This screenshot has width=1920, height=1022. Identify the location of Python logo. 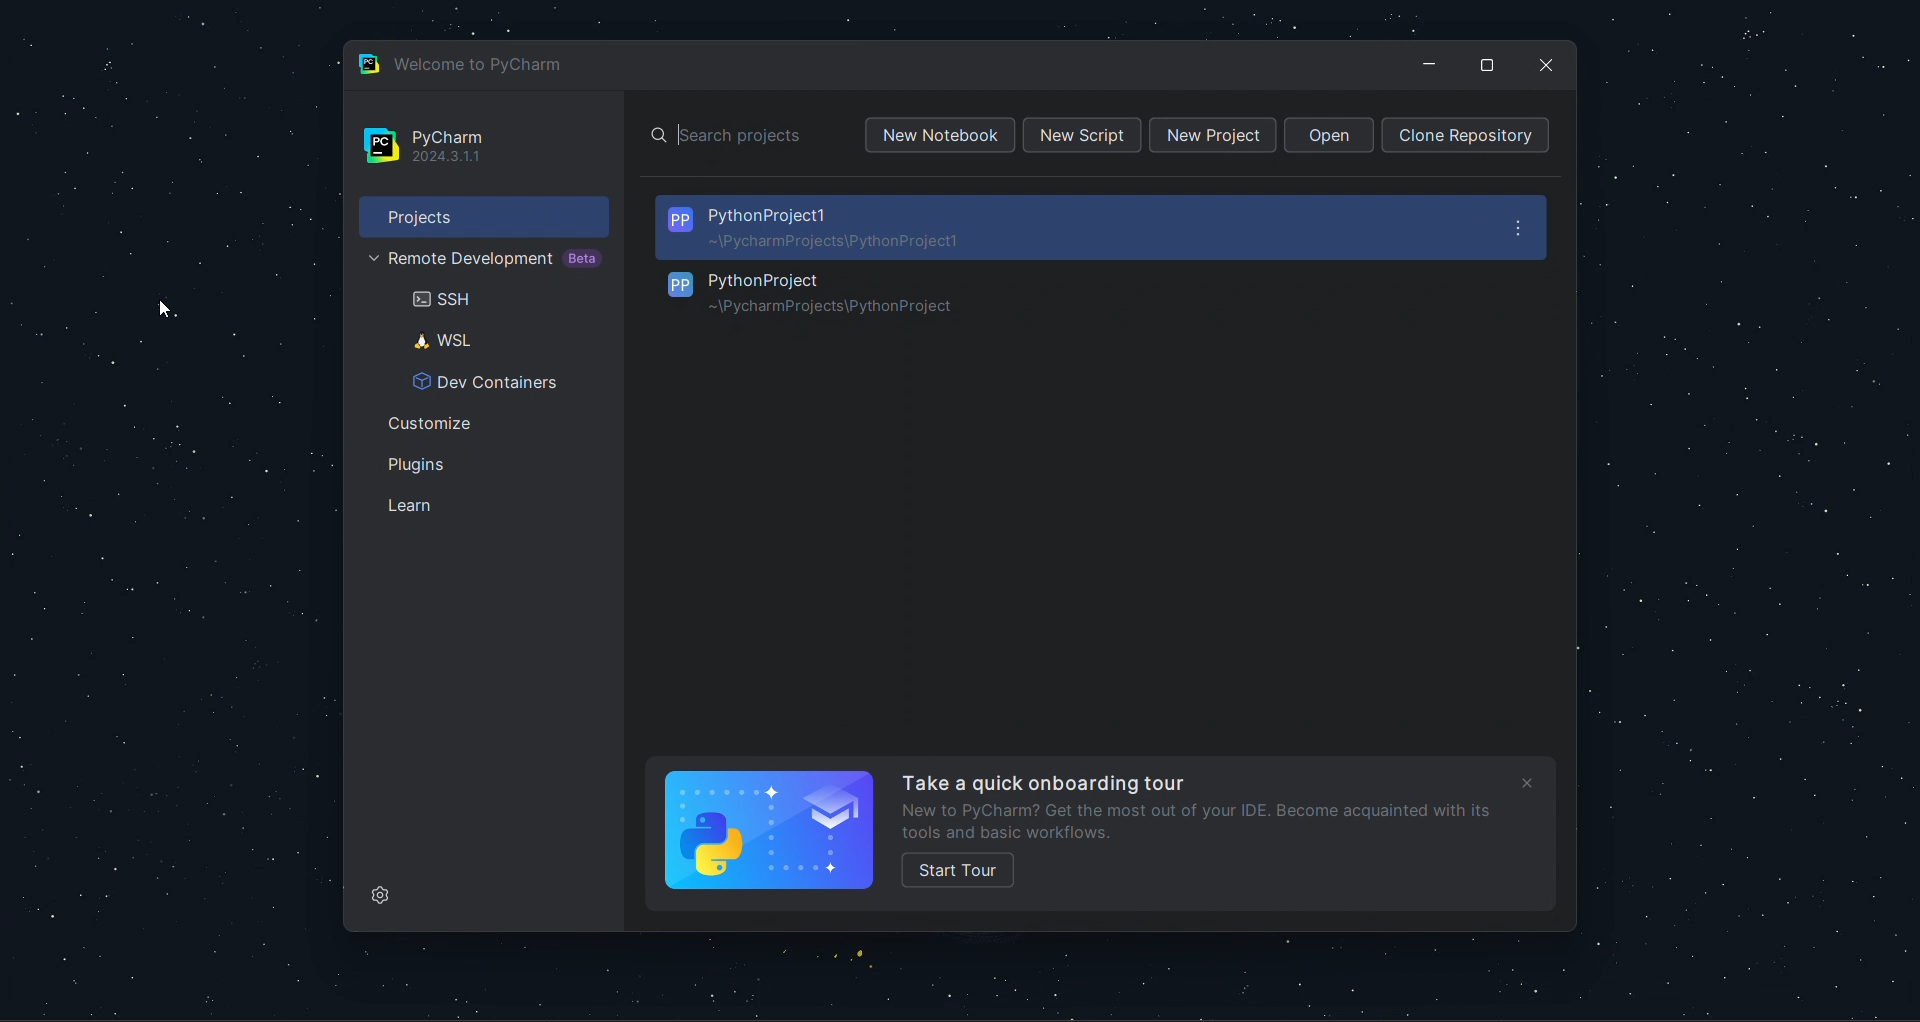
(764, 829).